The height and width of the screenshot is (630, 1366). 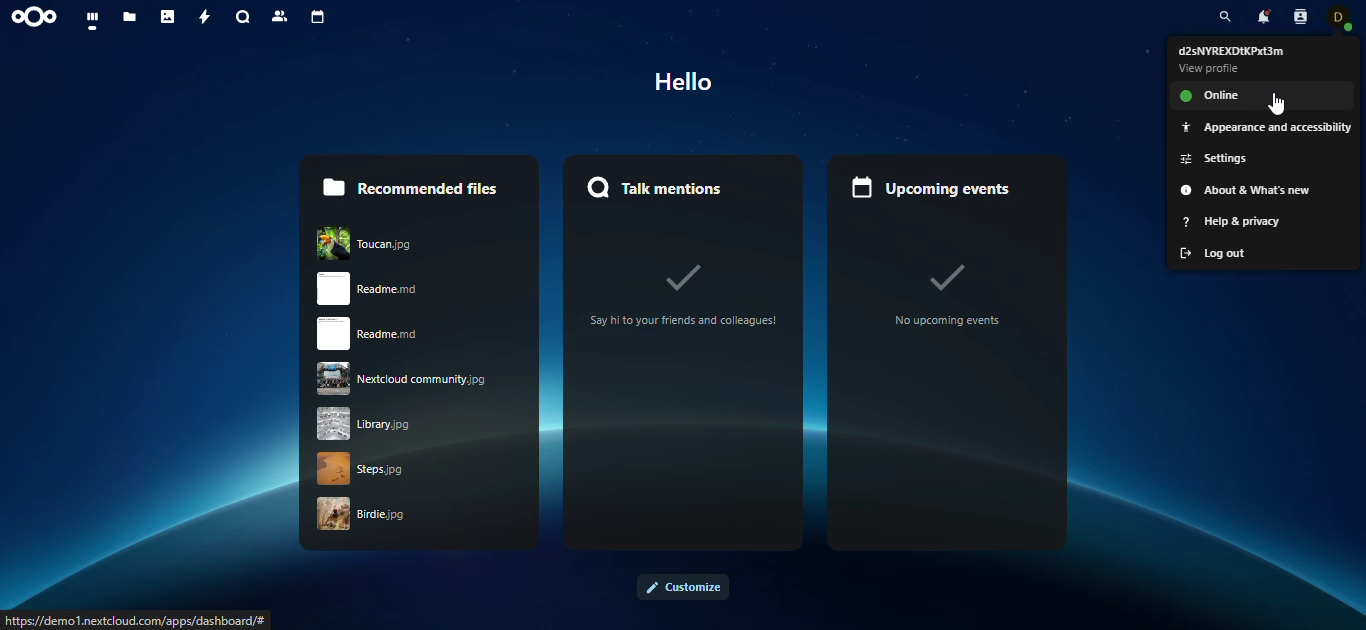 What do you see at coordinates (937, 184) in the screenshot?
I see `upcoming events` at bounding box center [937, 184].